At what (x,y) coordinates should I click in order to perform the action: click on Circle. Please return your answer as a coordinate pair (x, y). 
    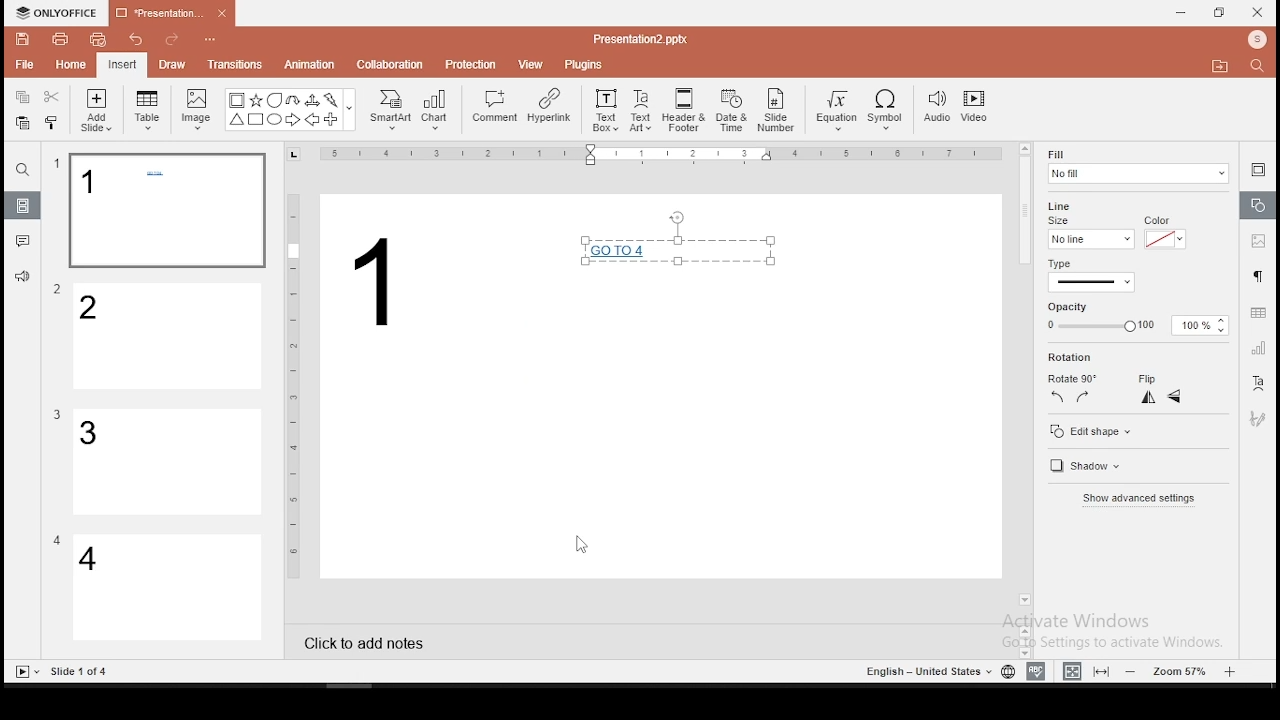
    Looking at the image, I should click on (276, 119).